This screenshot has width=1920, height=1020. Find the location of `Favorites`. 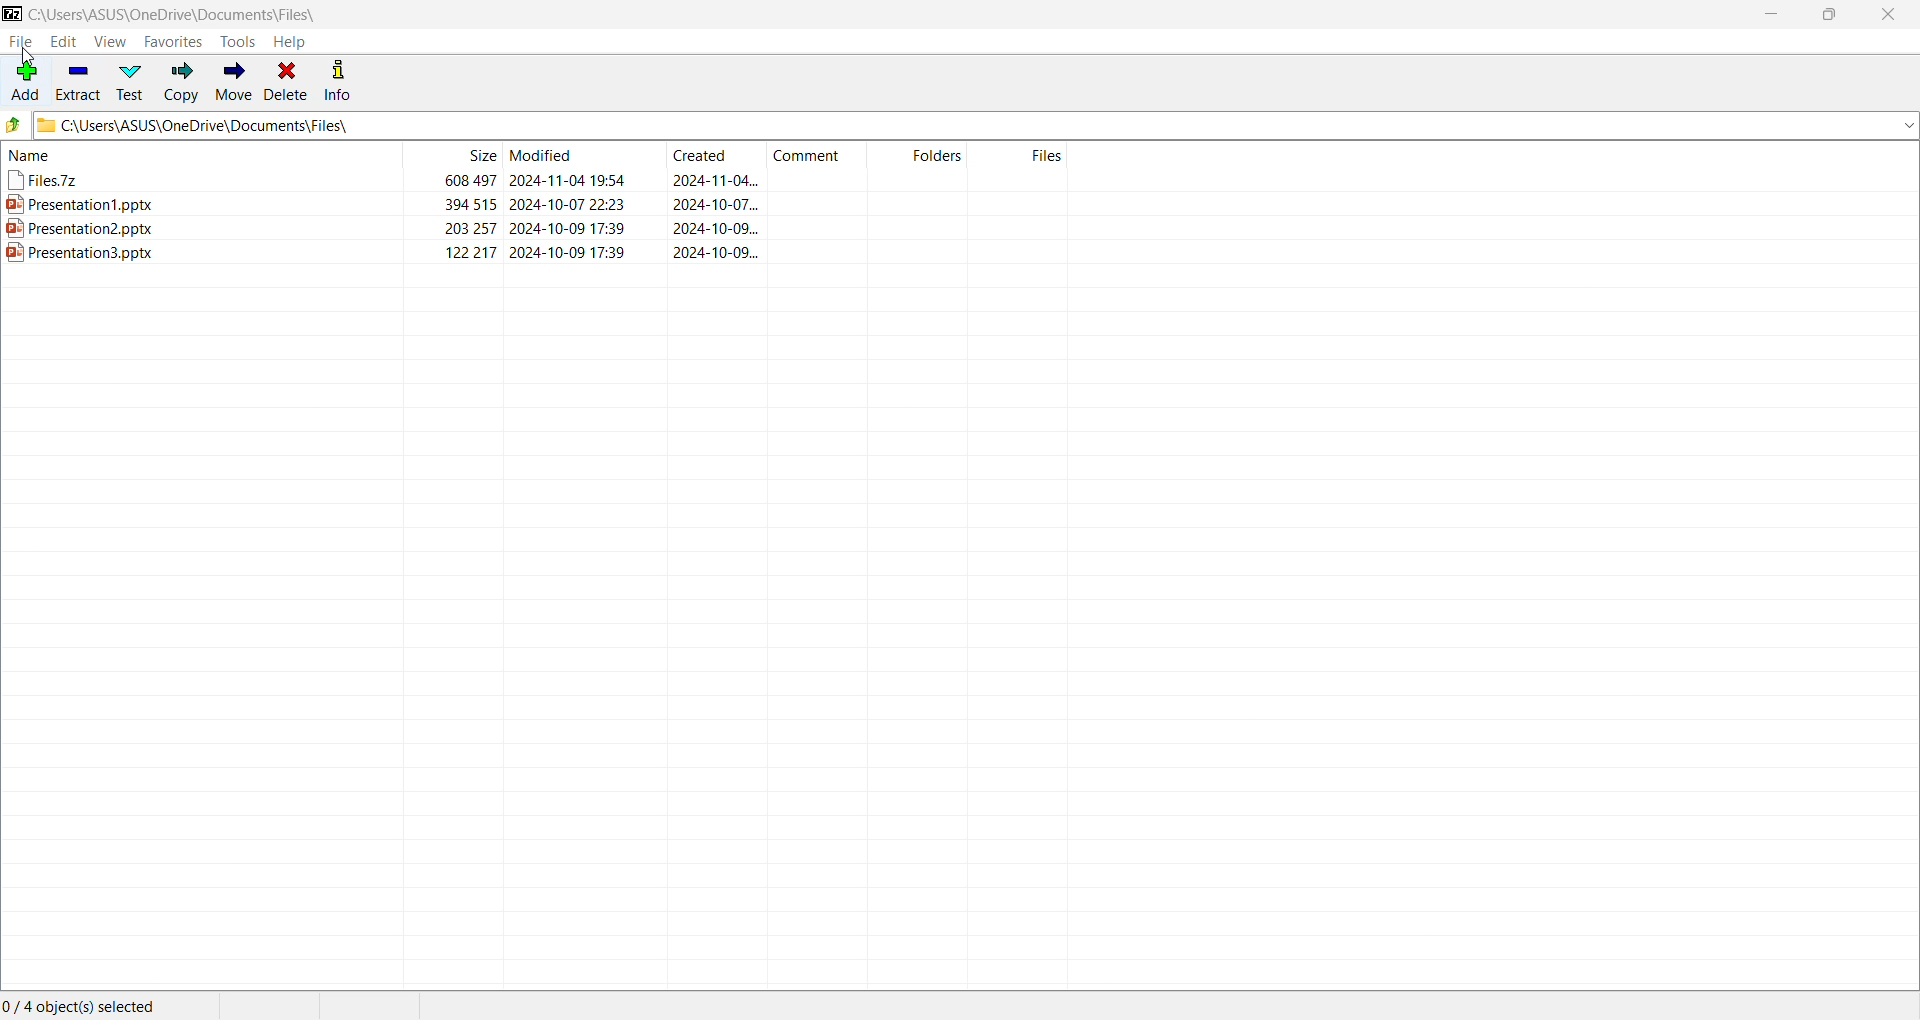

Favorites is located at coordinates (176, 44).